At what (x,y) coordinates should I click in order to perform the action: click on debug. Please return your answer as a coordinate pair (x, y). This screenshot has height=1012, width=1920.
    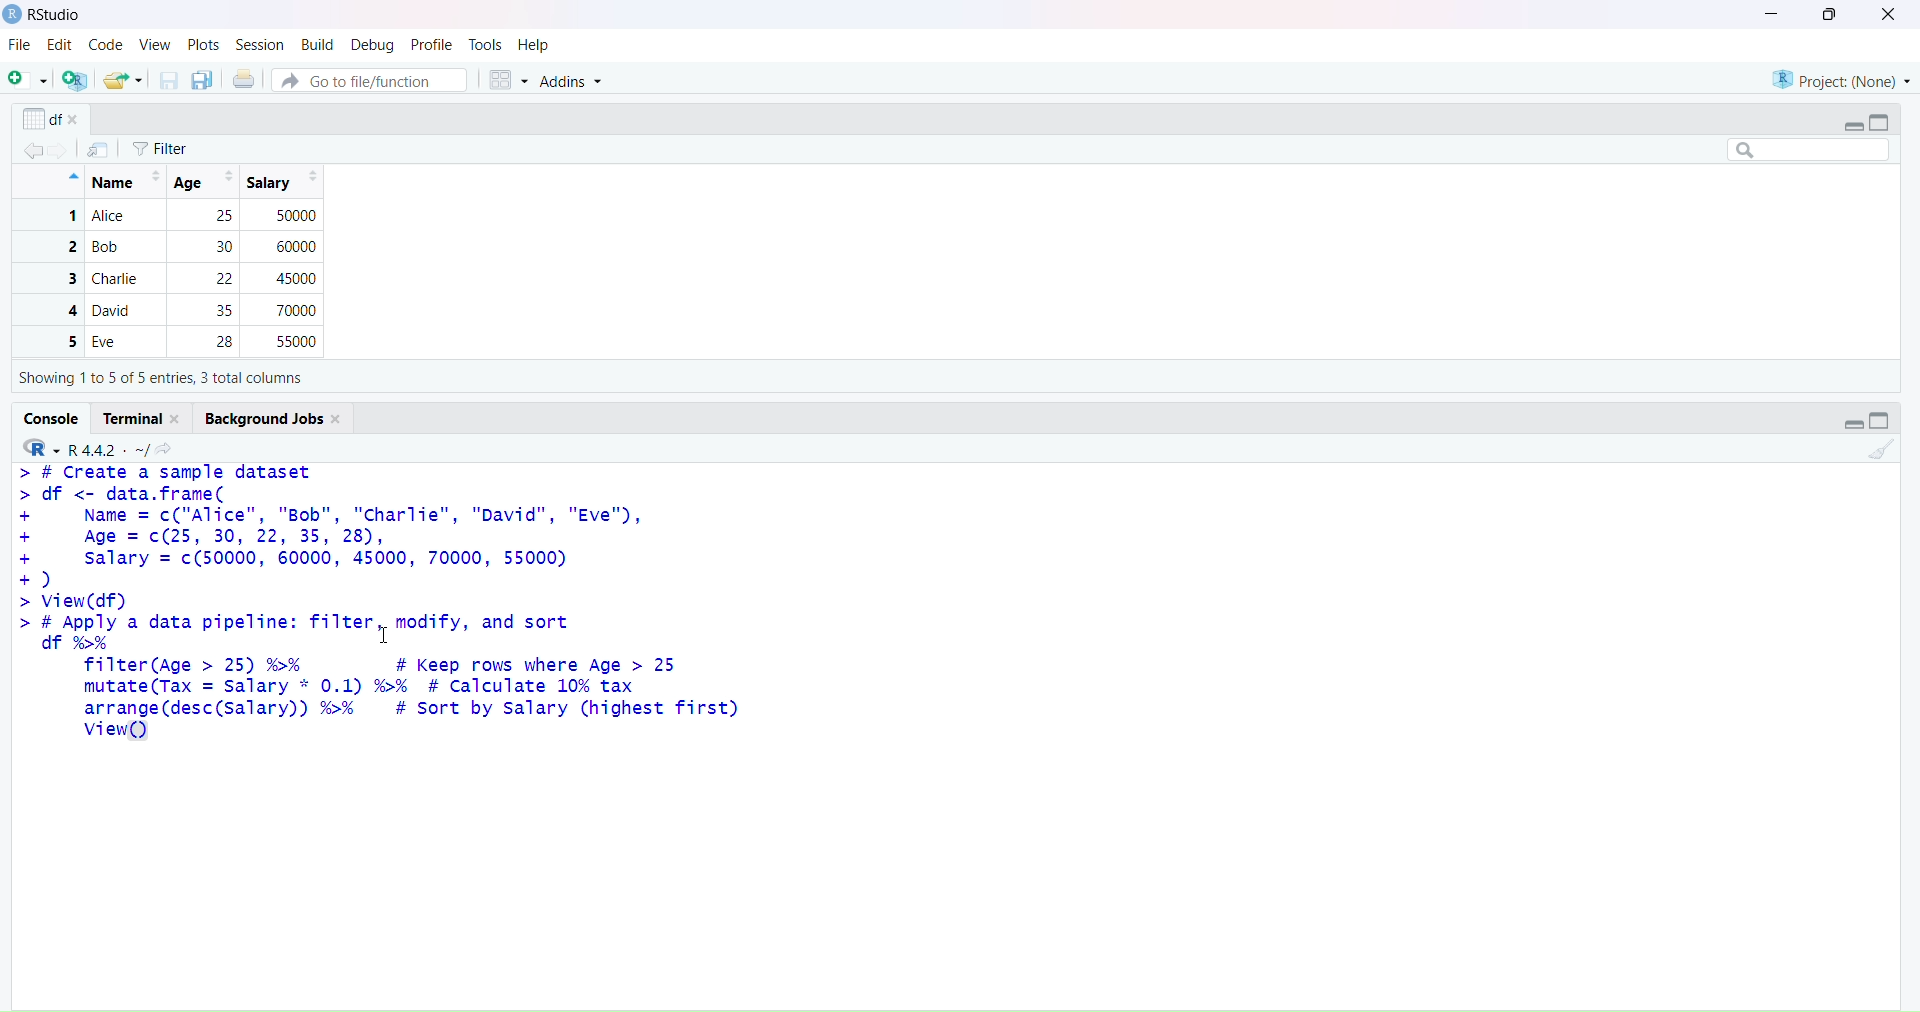
    Looking at the image, I should click on (371, 45).